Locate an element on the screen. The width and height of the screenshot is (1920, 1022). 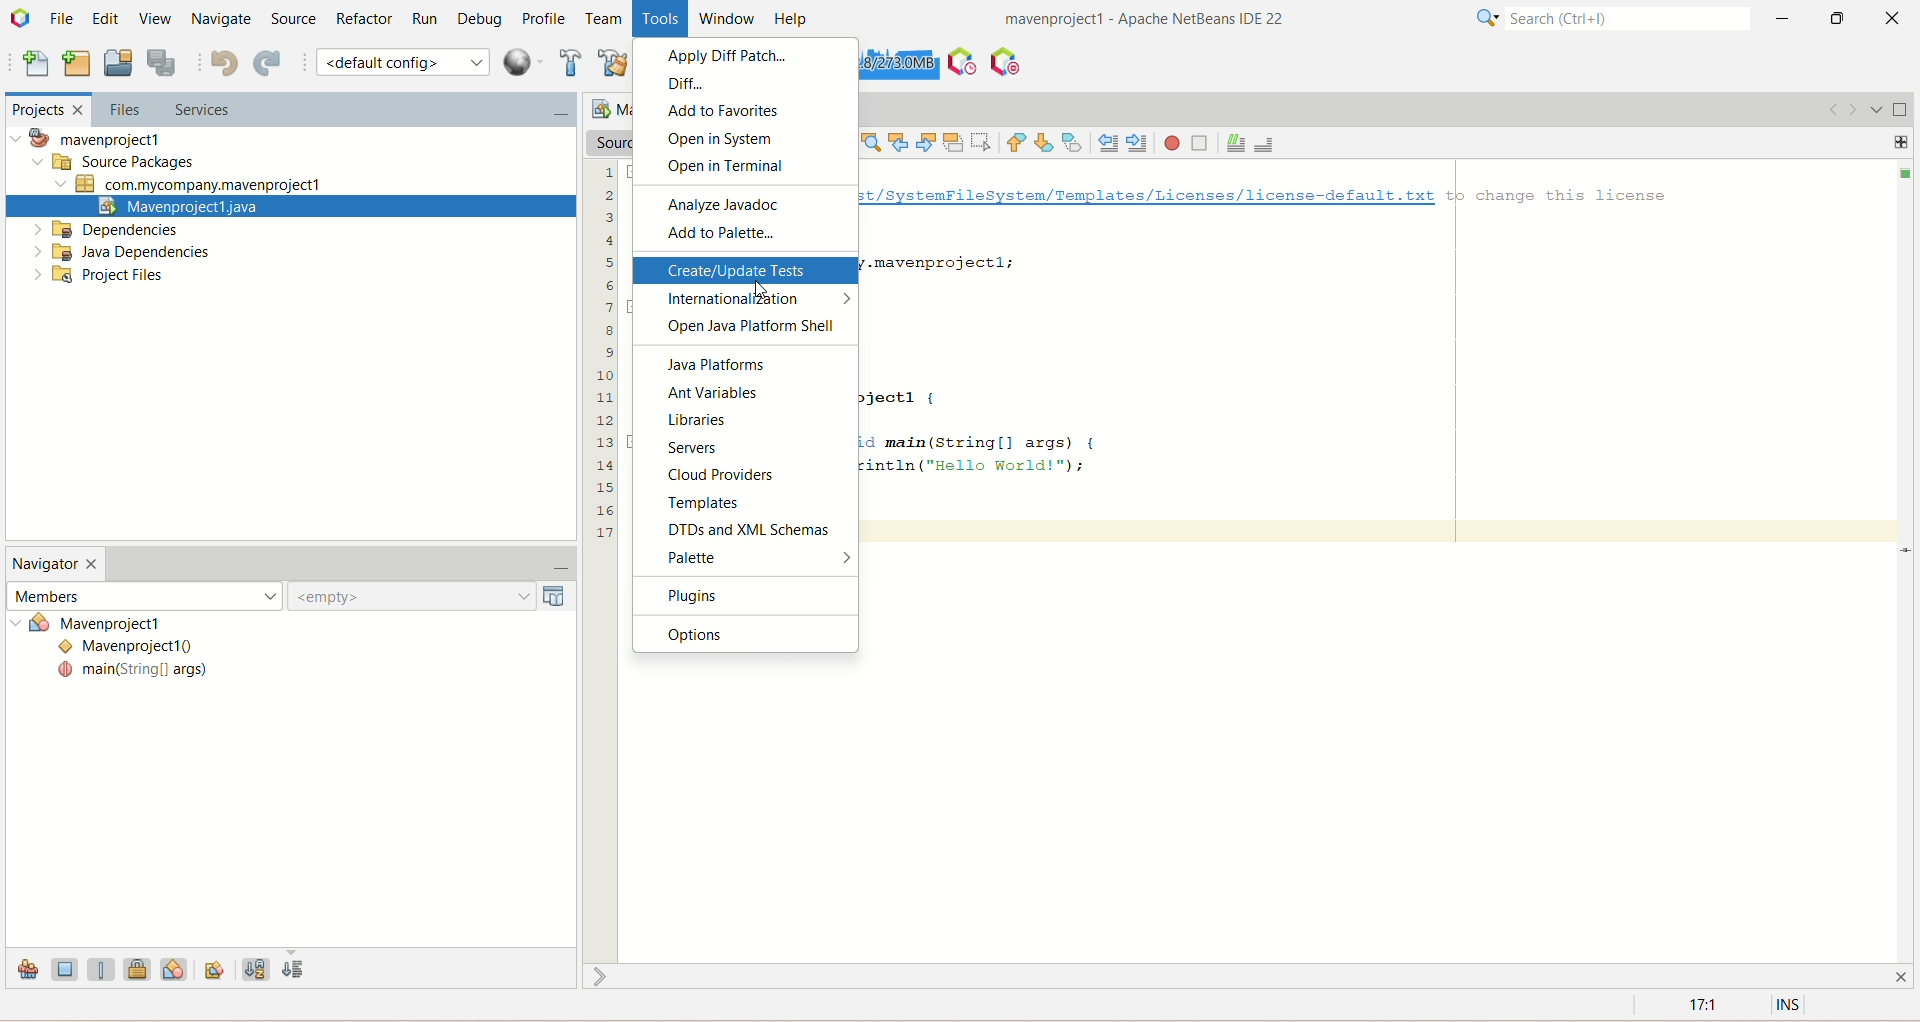
files is located at coordinates (121, 110).